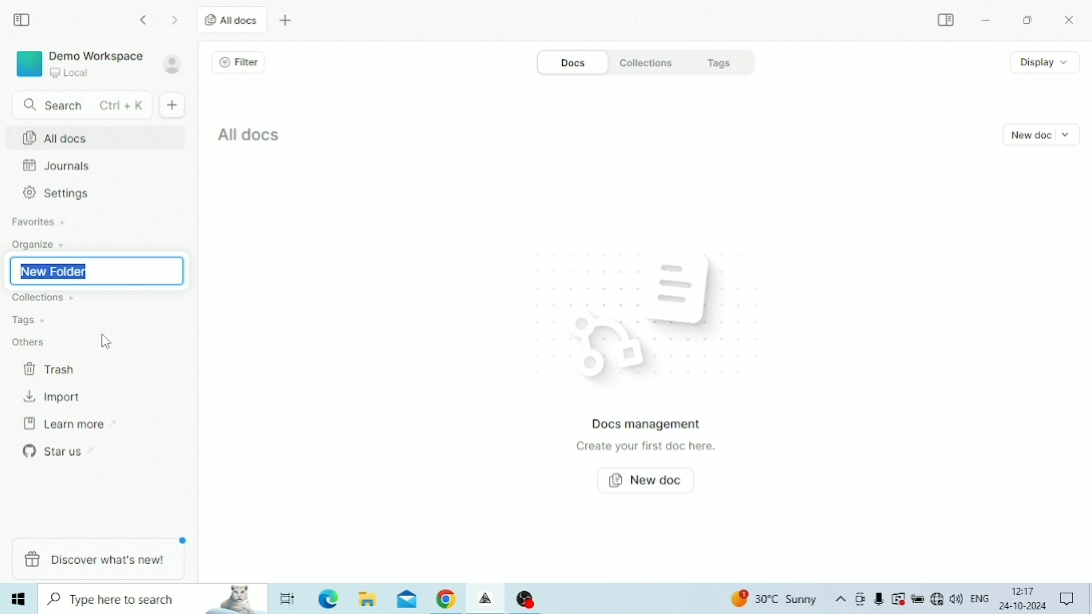 Image resolution: width=1092 pixels, height=614 pixels. I want to click on Docs, so click(571, 62).